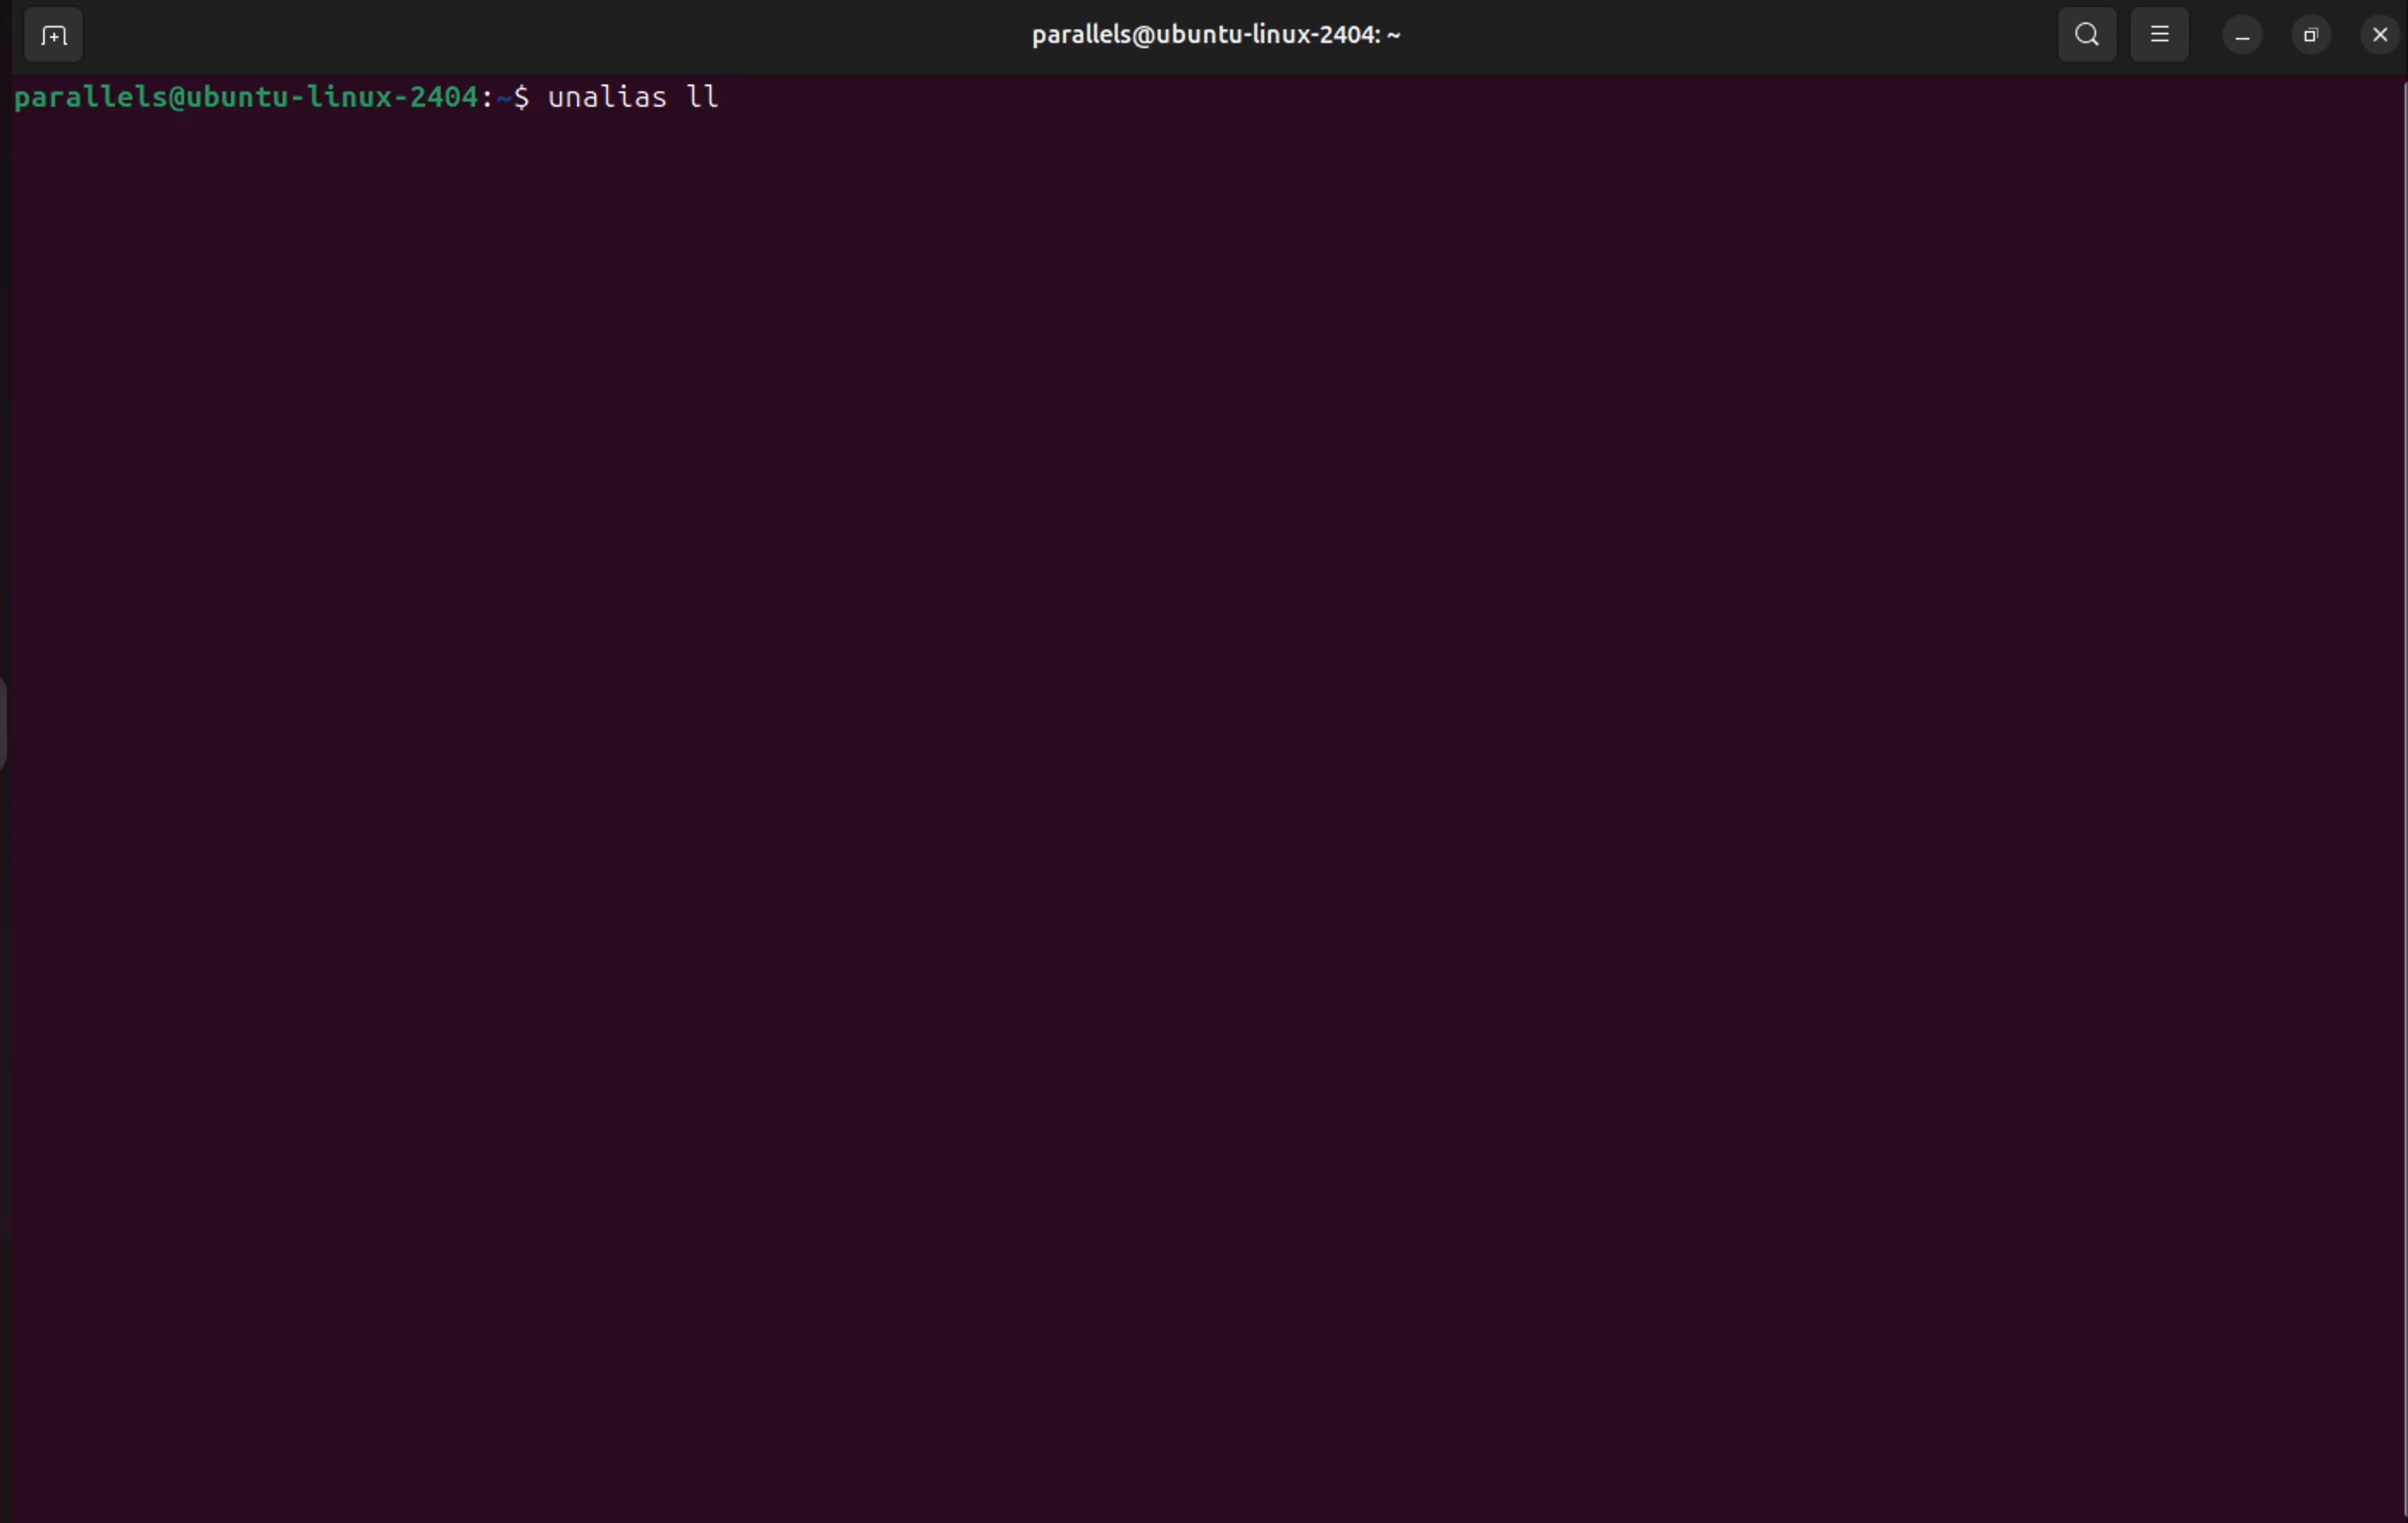 The image size is (2408, 1523). Describe the element at coordinates (2309, 30) in the screenshot. I see `resize` at that location.